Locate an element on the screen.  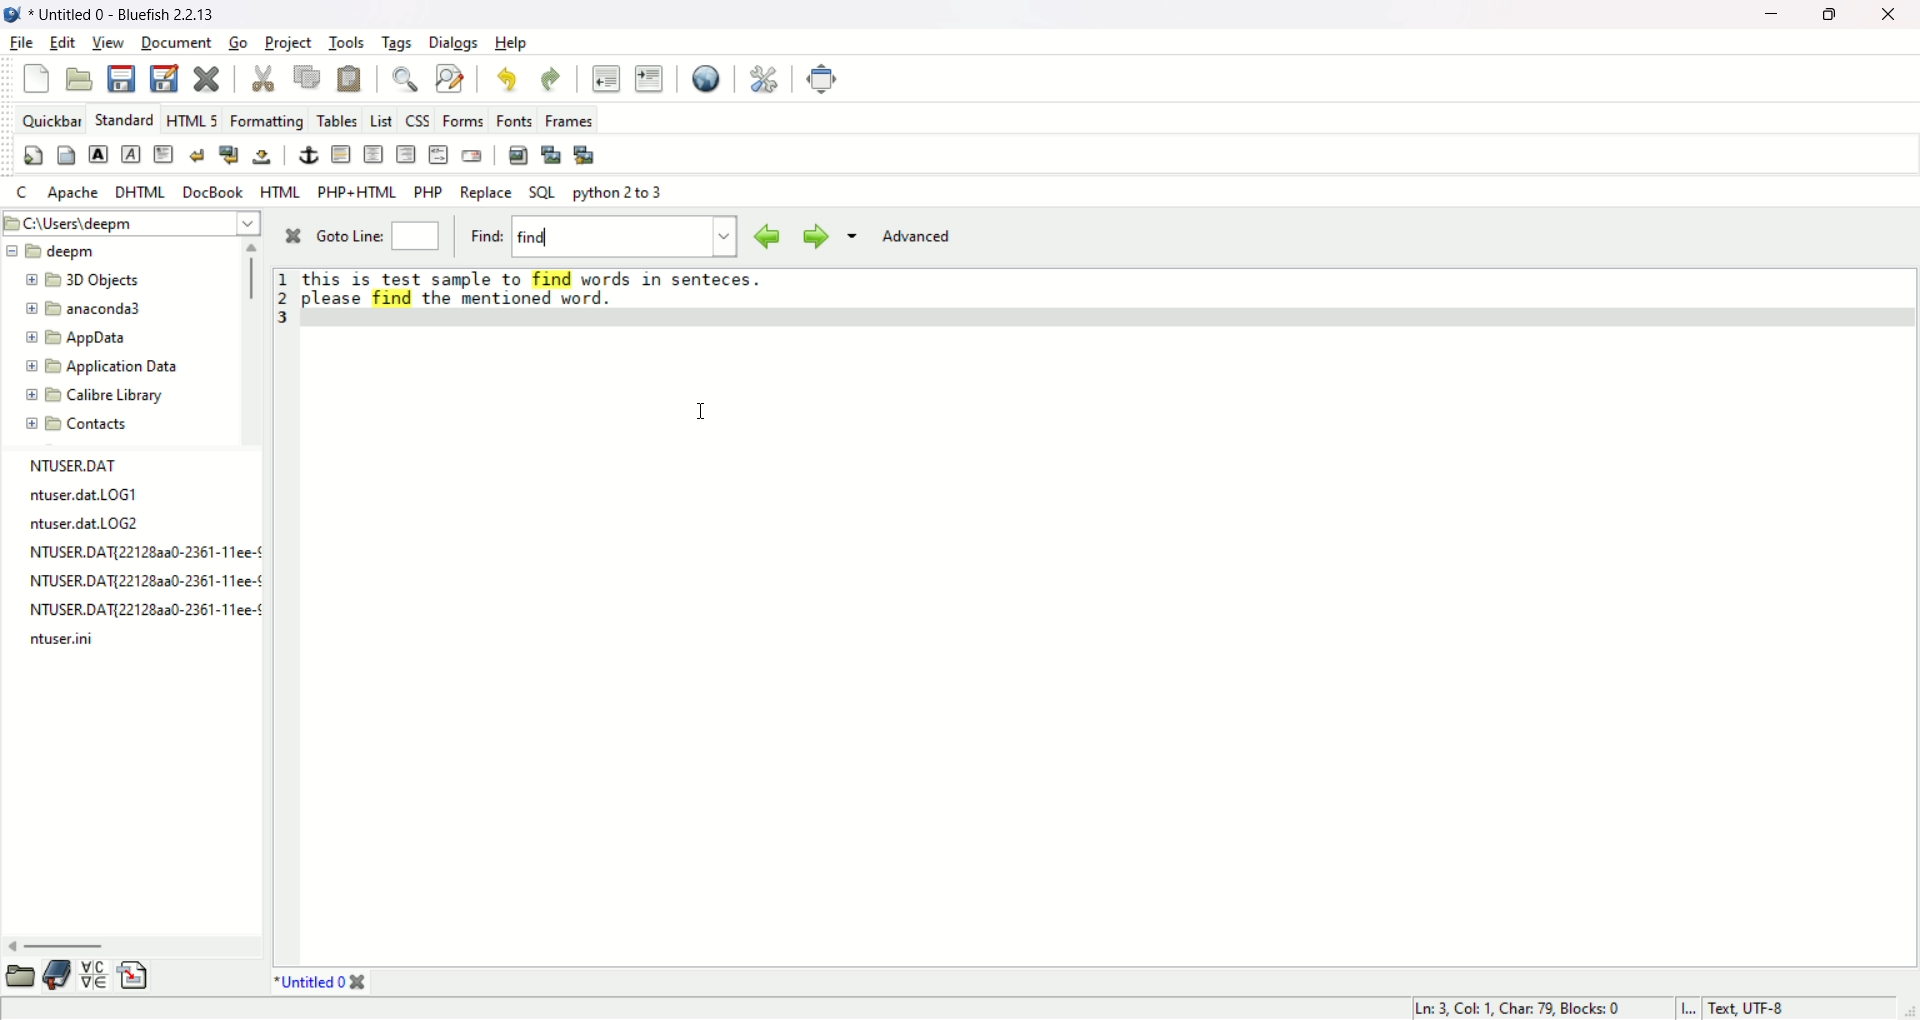
workspace is located at coordinates (1111, 645).